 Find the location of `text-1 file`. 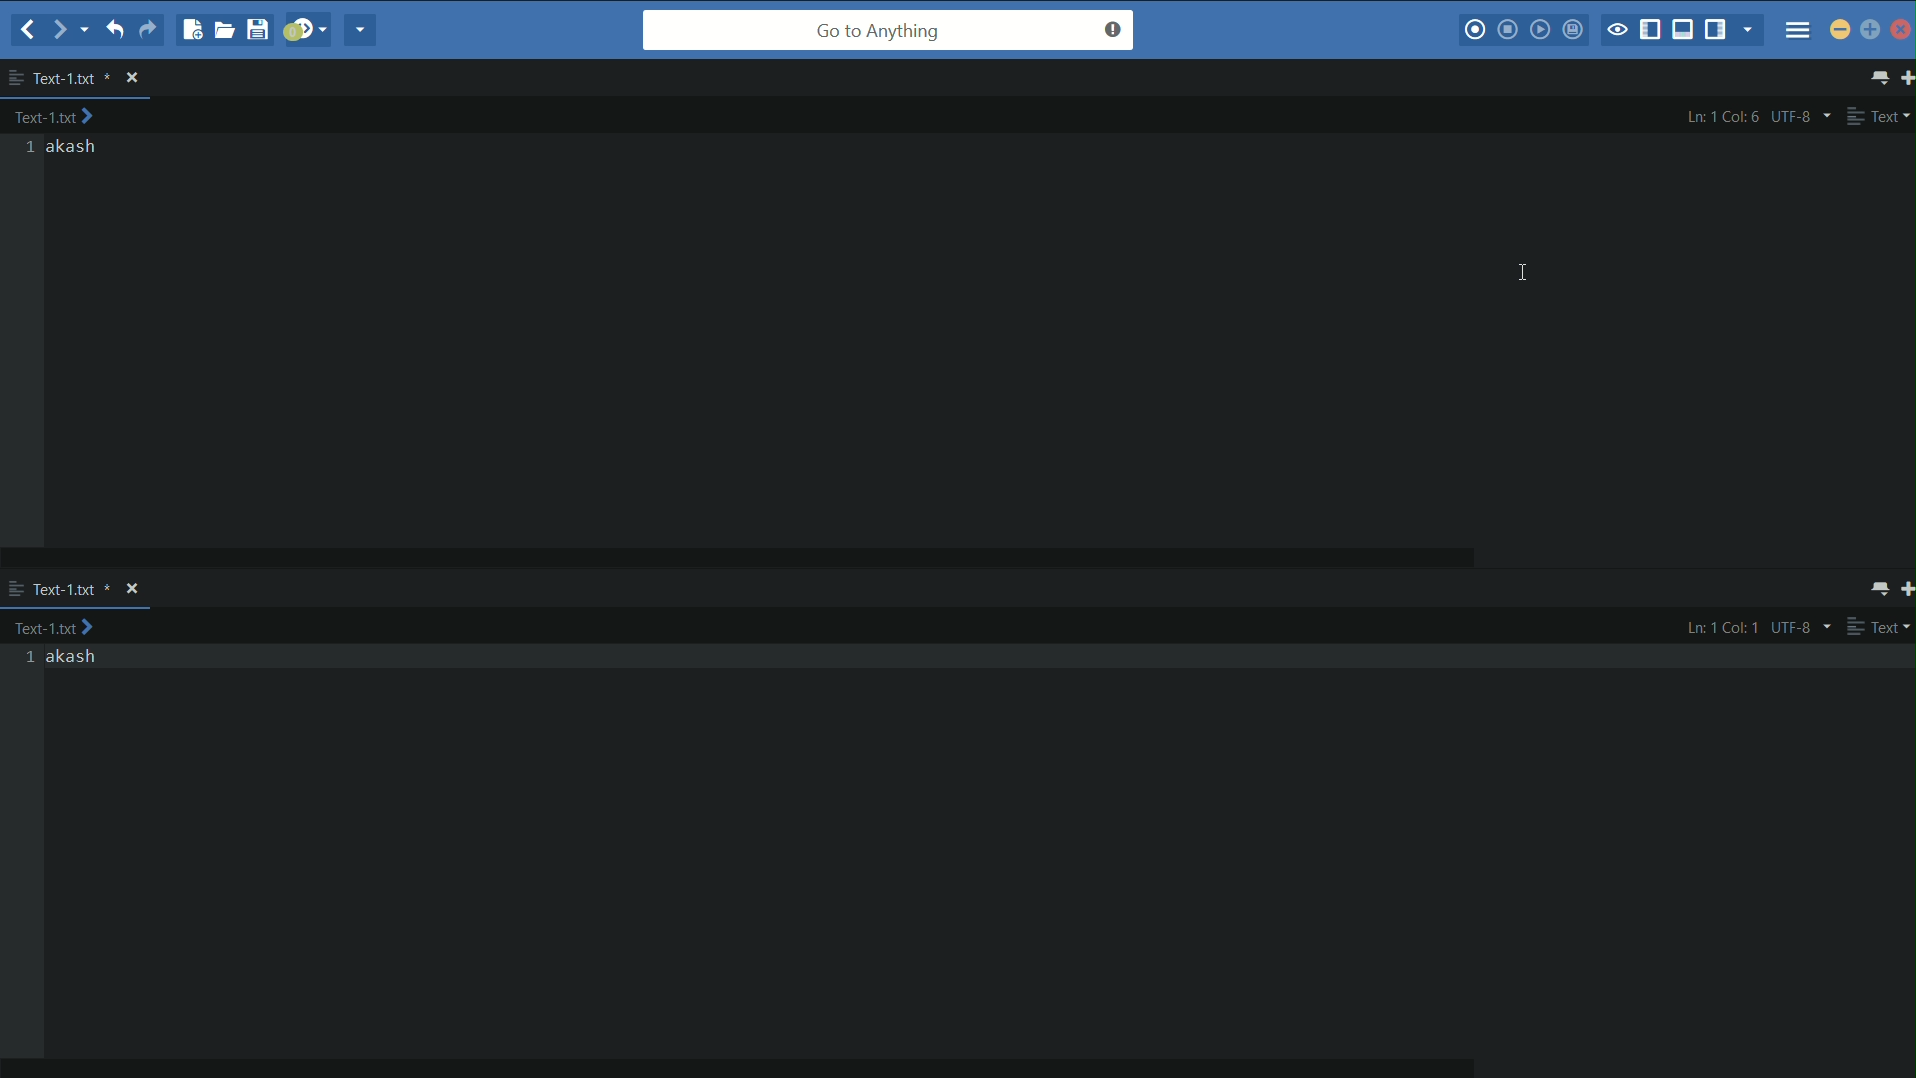

text-1 file is located at coordinates (55, 116).